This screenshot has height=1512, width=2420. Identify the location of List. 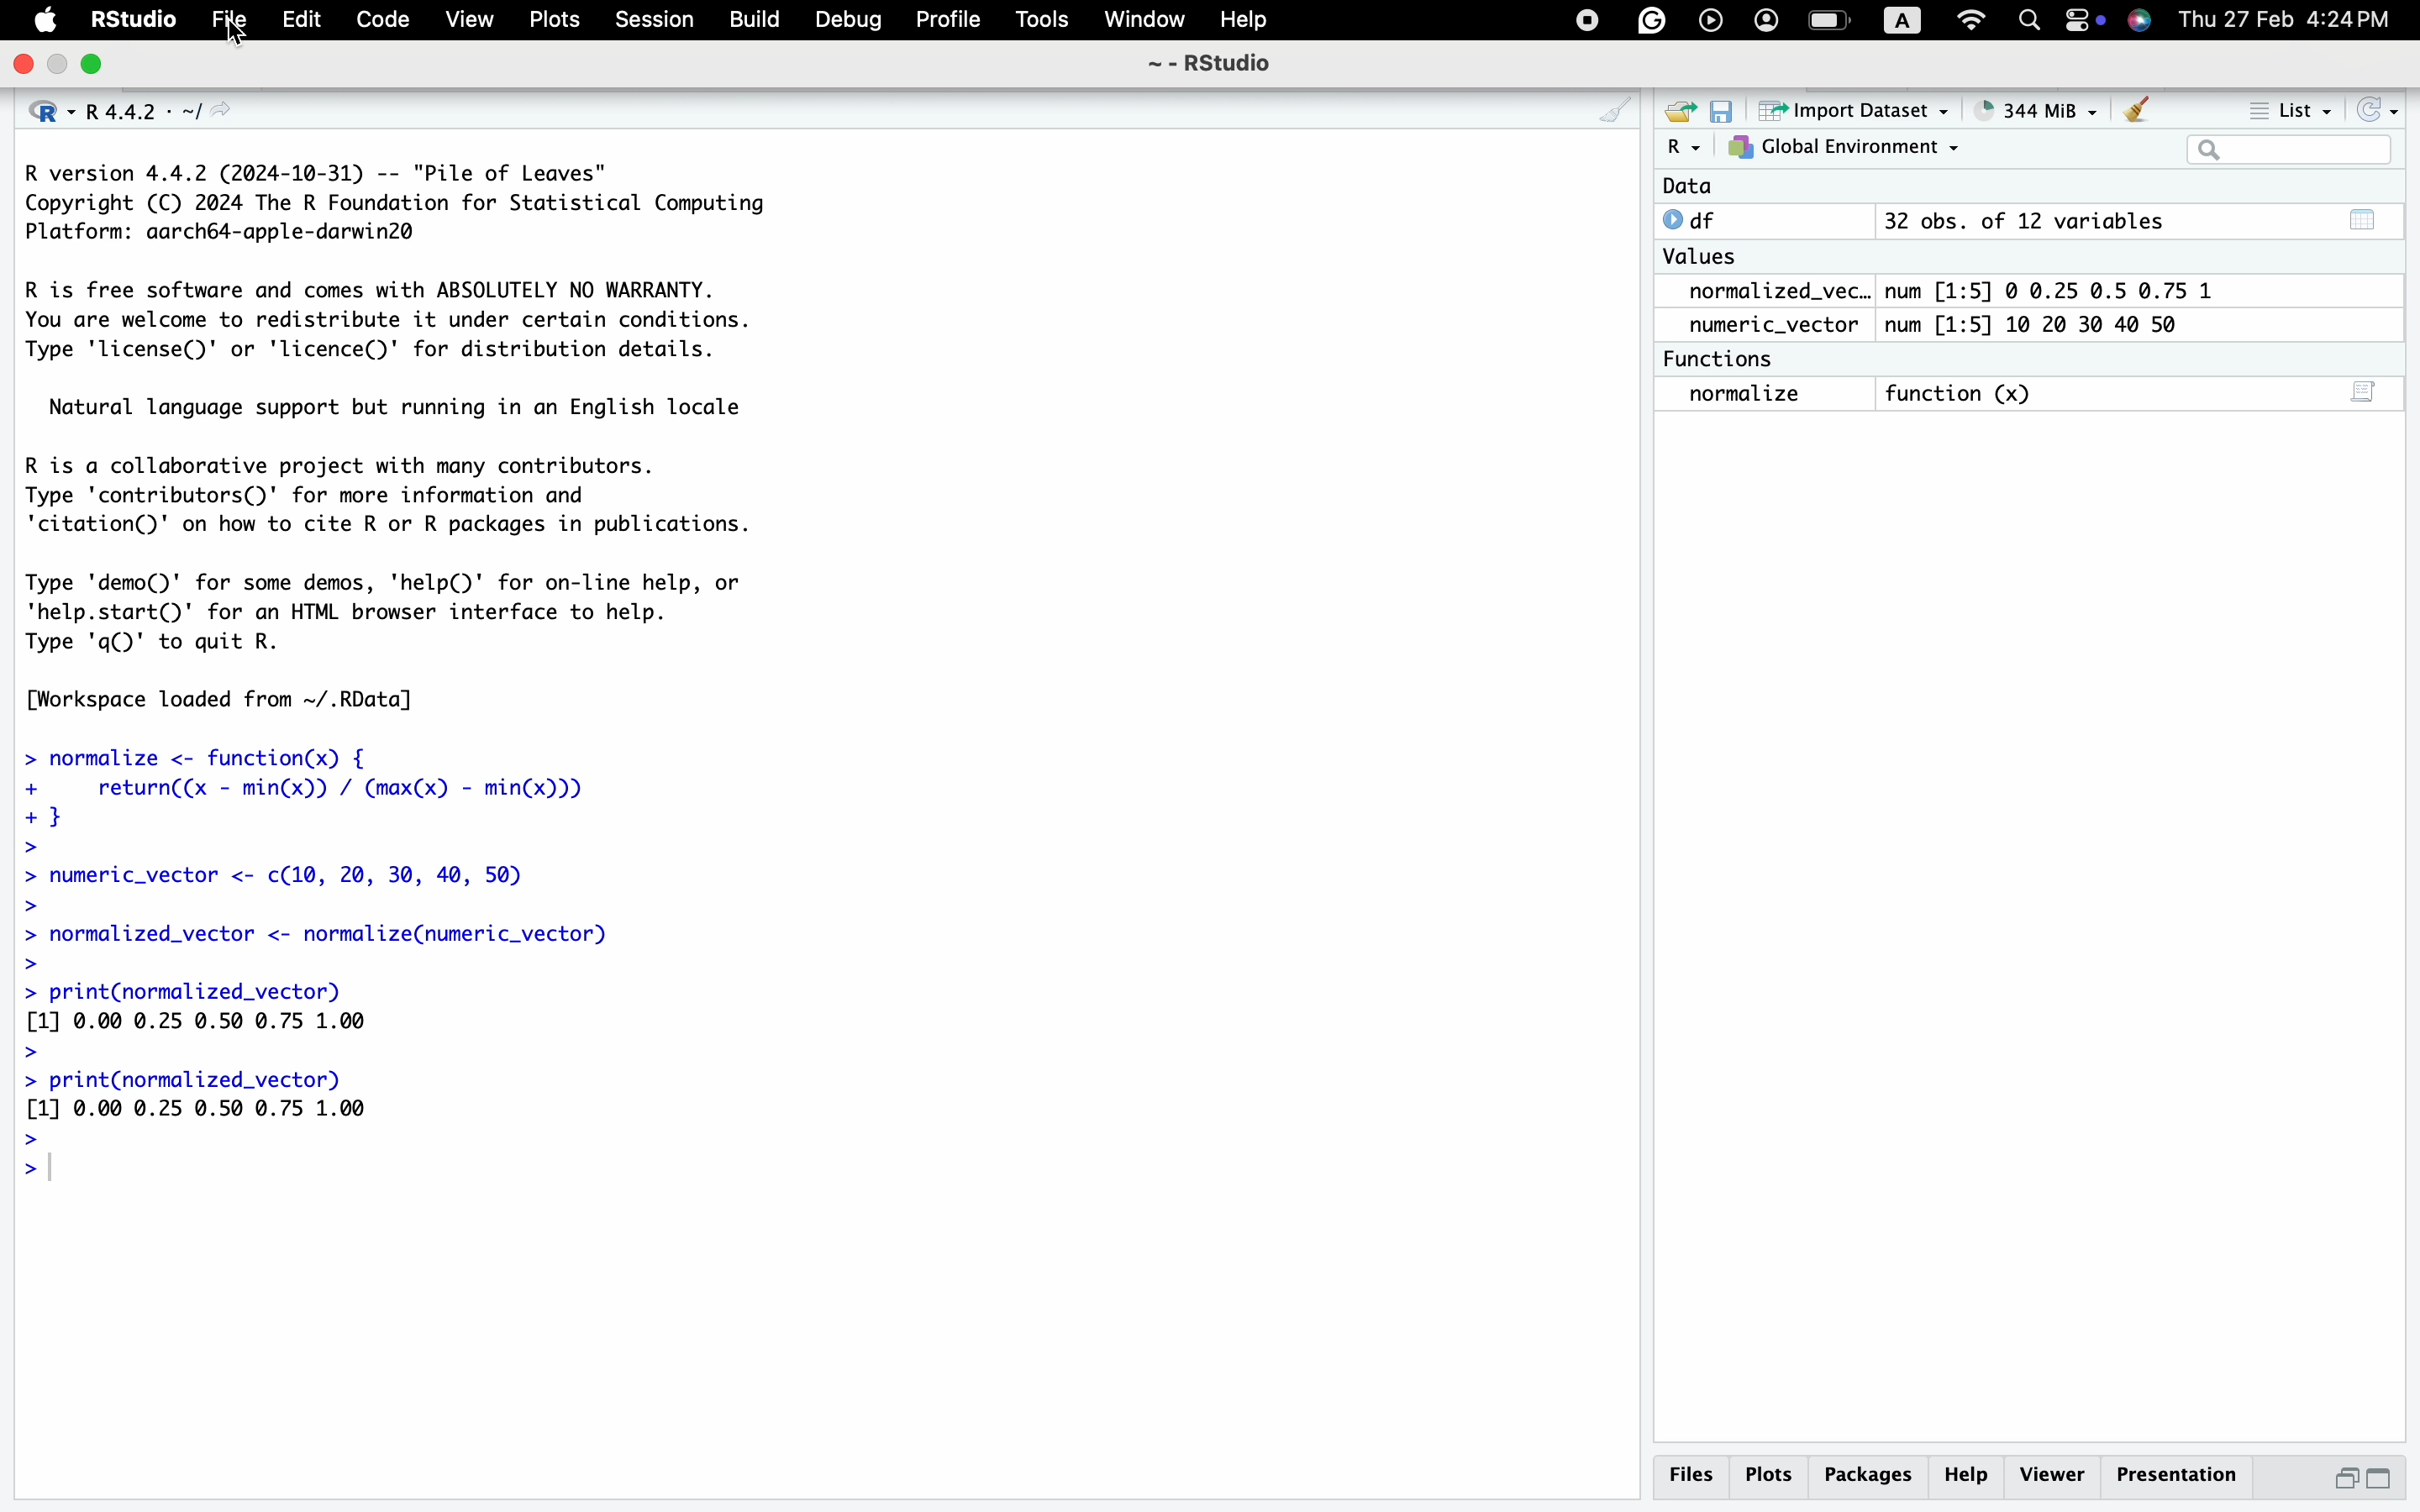
(2289, 109).